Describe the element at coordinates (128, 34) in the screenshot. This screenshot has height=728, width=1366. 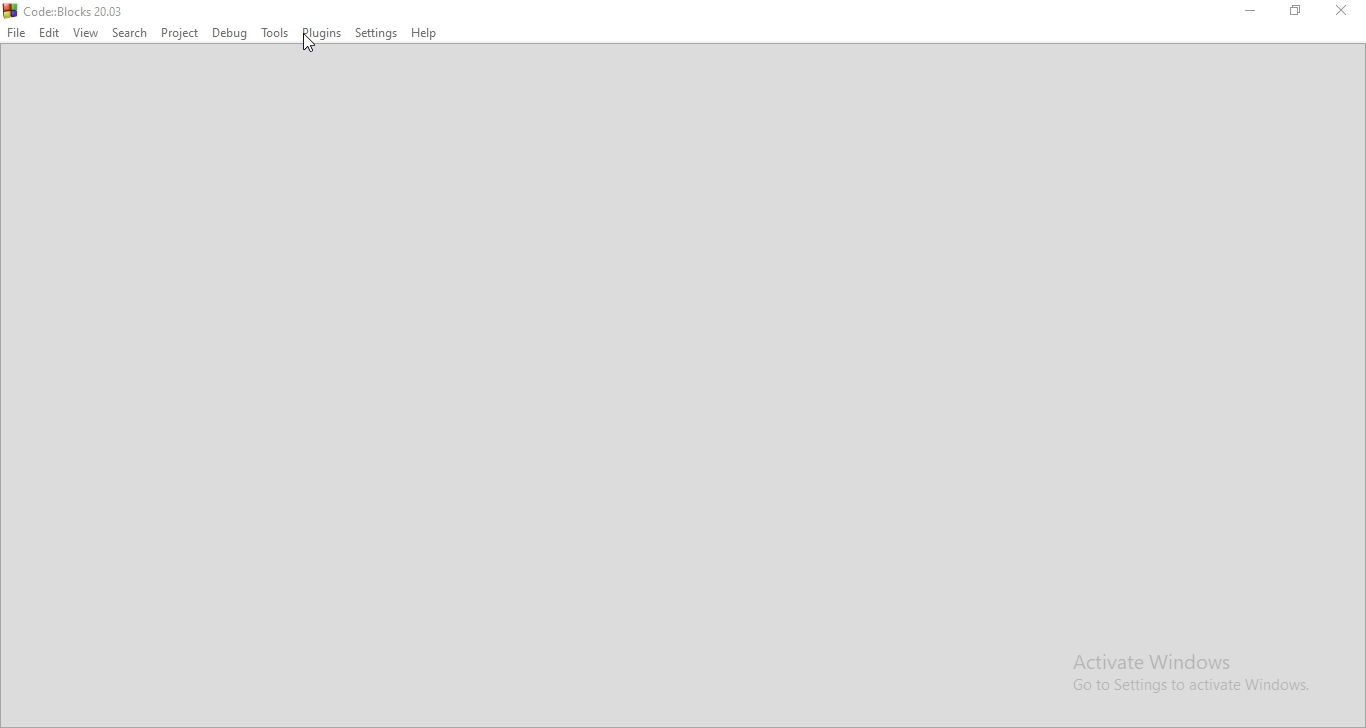
I see `Search` at that location.